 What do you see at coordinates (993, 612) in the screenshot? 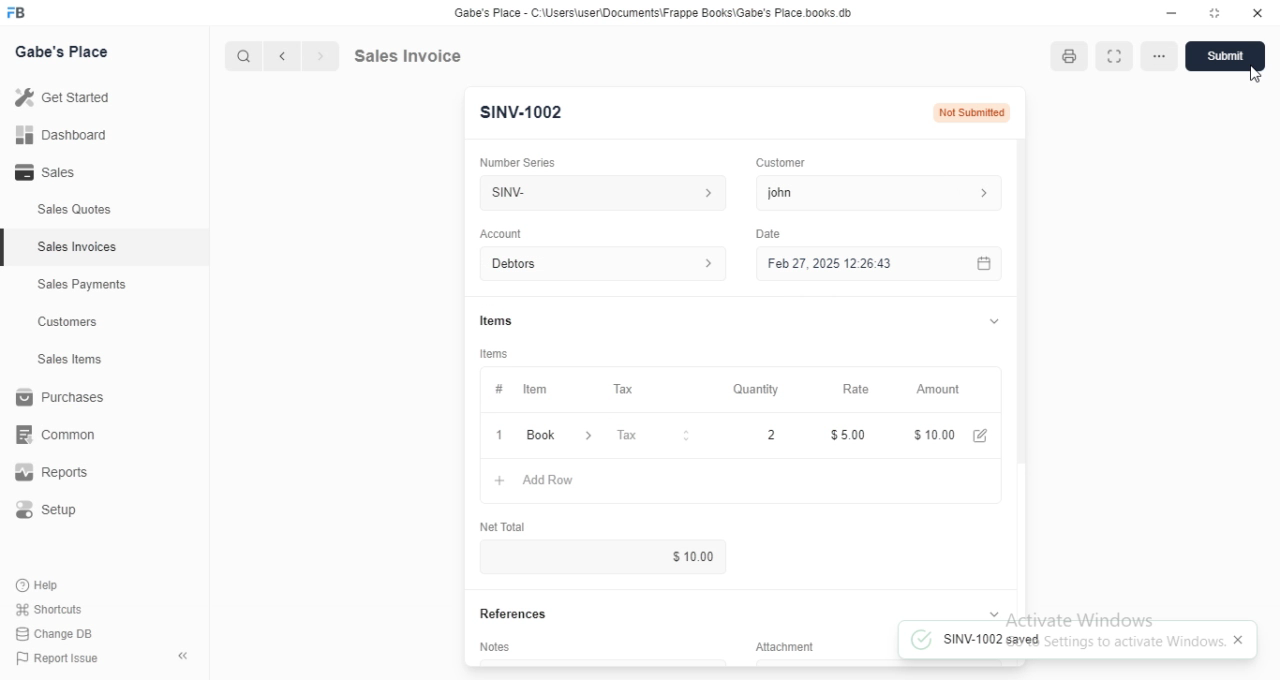
I see `Expand` at bounding box center [993, 612].